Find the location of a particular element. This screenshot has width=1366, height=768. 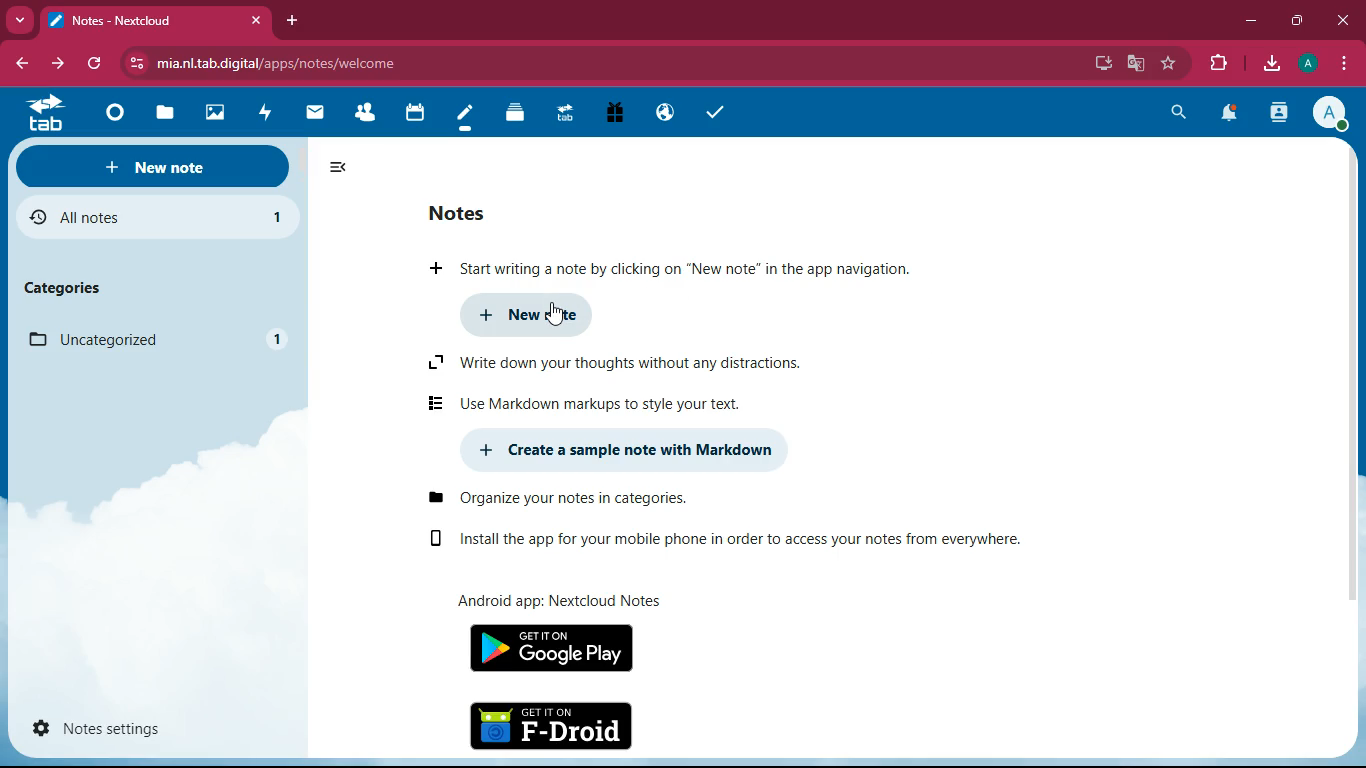

minimize is located at coordinates (1249, 20).